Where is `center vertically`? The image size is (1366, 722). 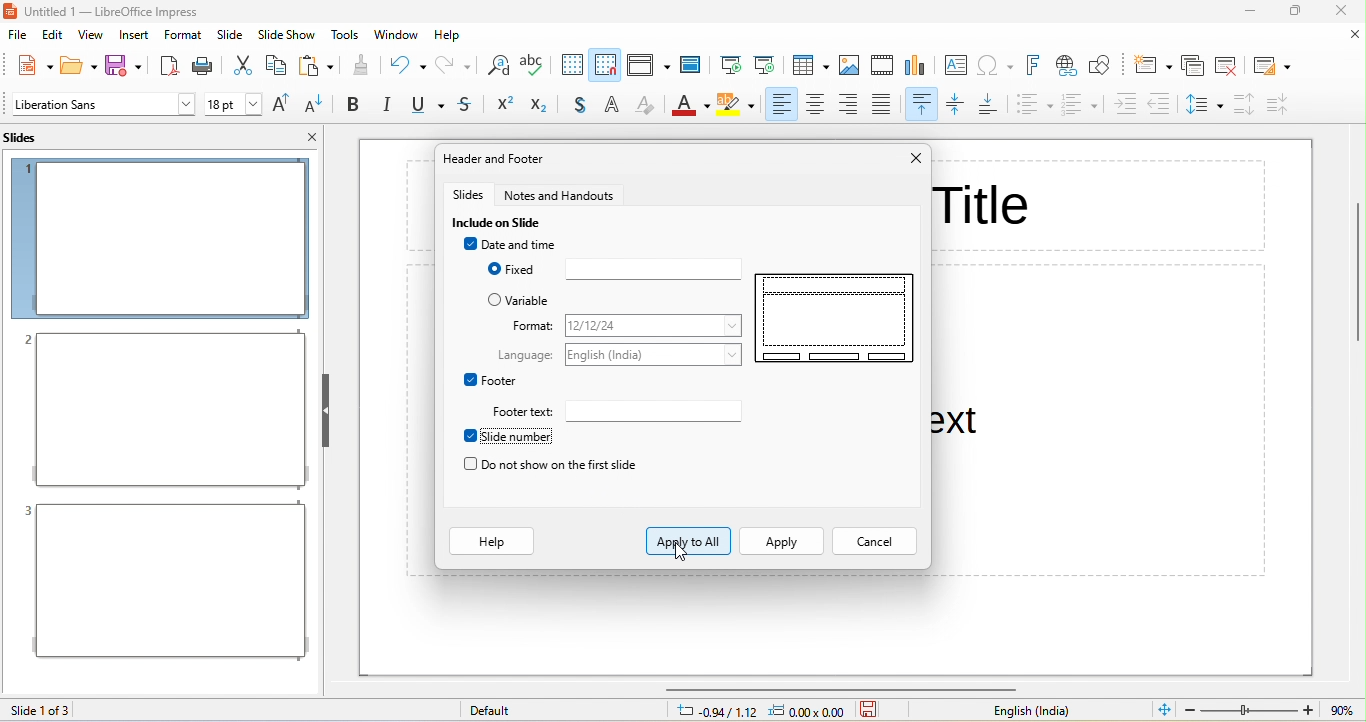 center vertically is located at coordinates (958, 106).